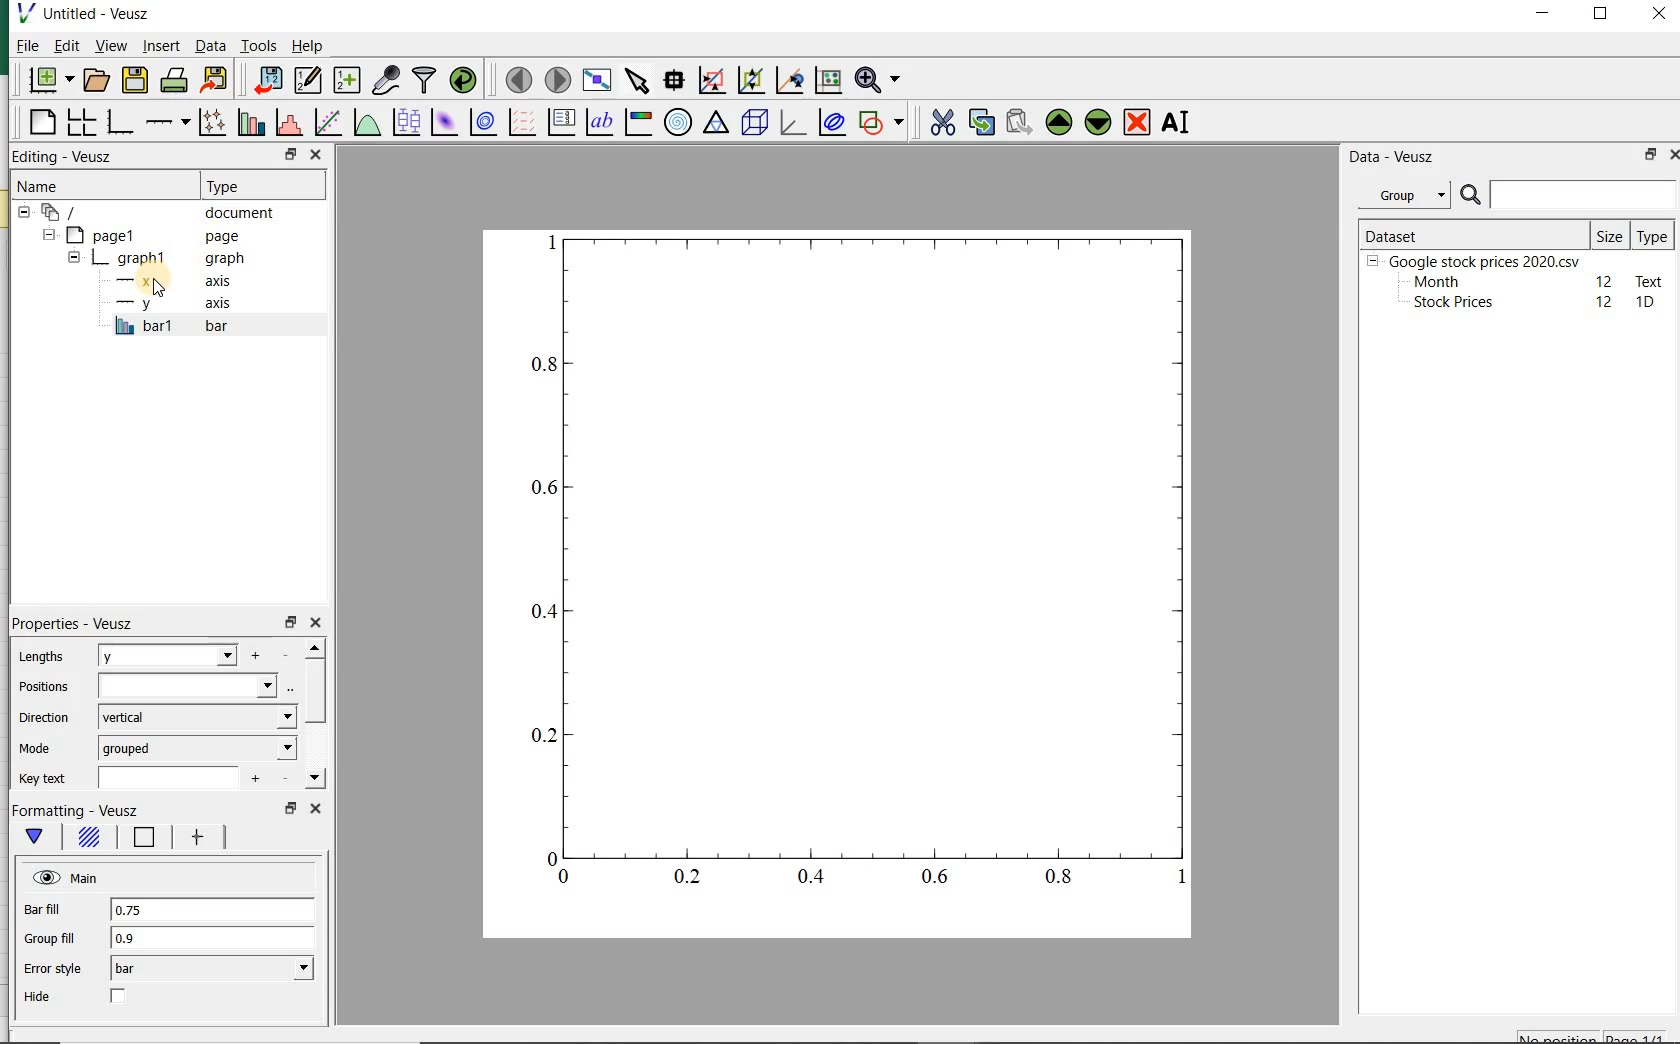  Describe the element at coordinates (558, 81) in the screenshot. I see `move to the next page` at that location.